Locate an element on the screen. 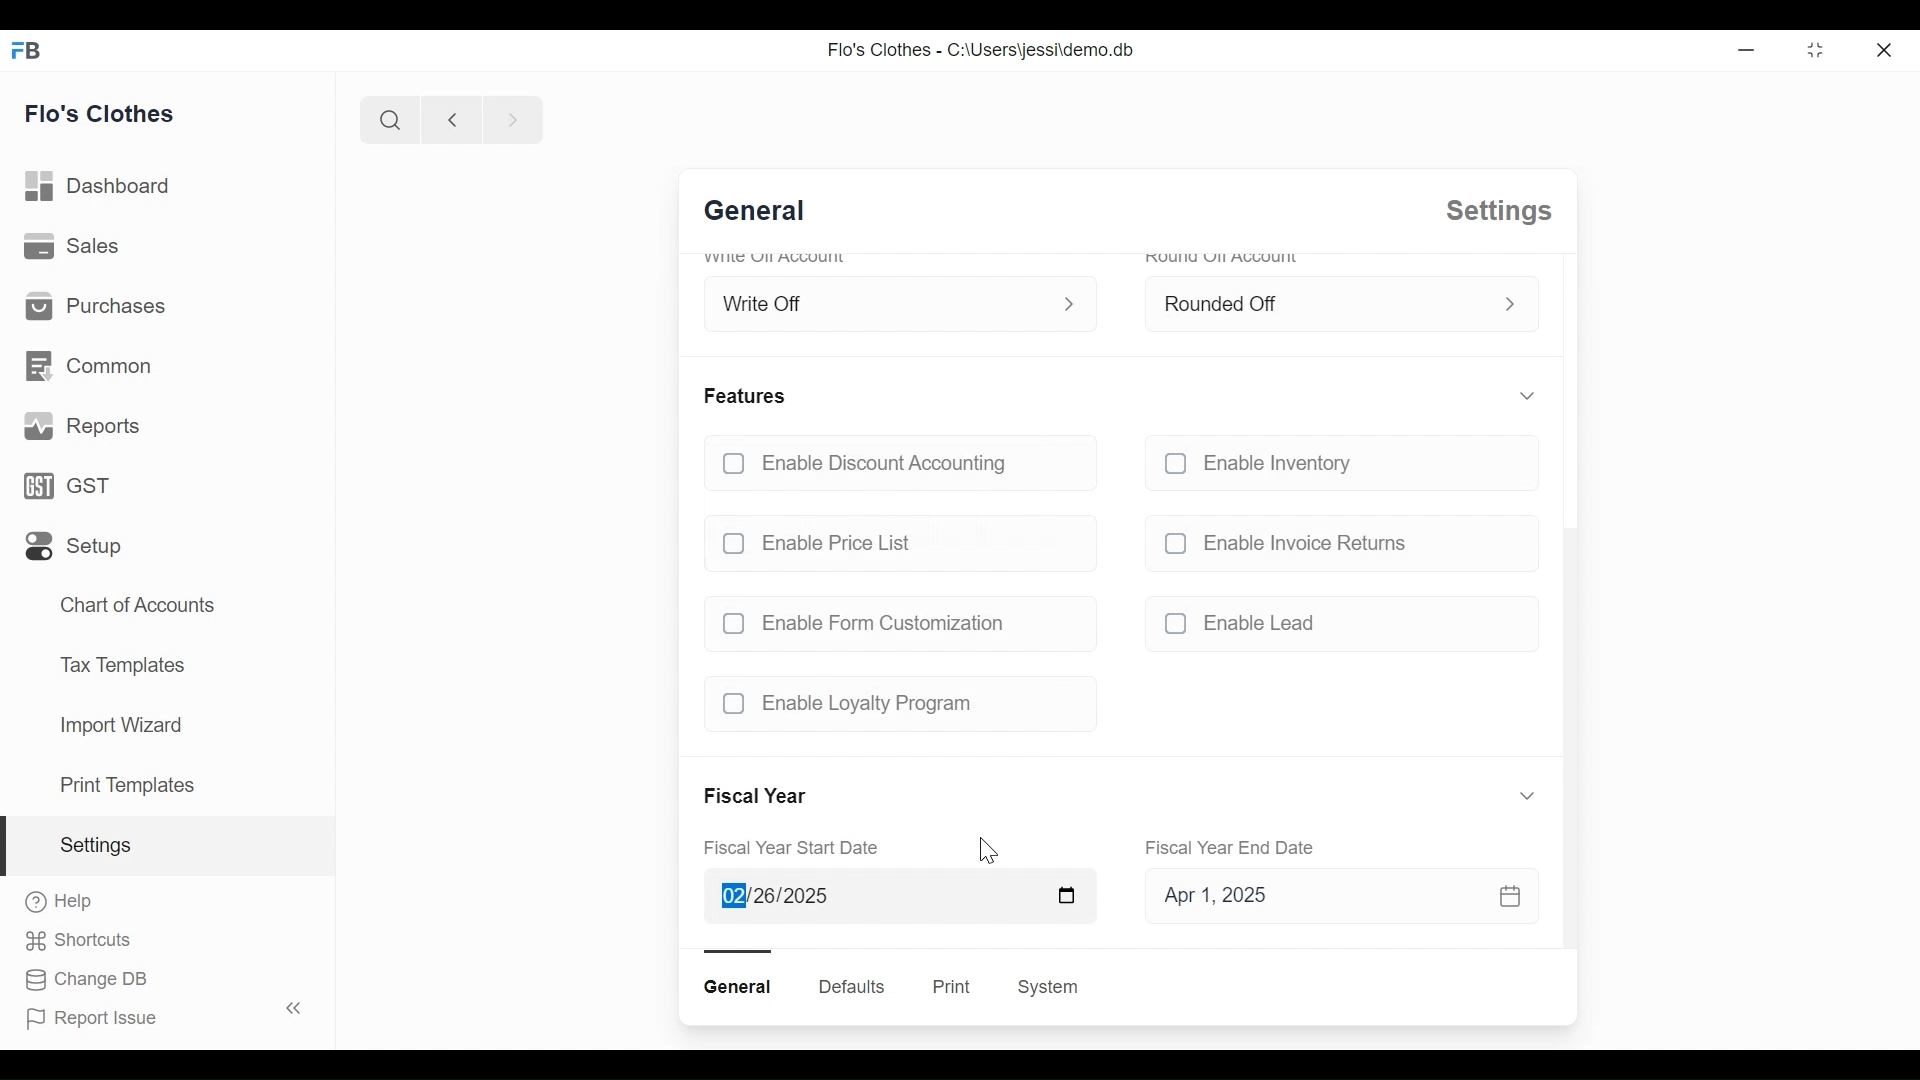 The image size is (1920, 1080). unchecked Enable Invoice Returns is located at coordinates (1335, 542).